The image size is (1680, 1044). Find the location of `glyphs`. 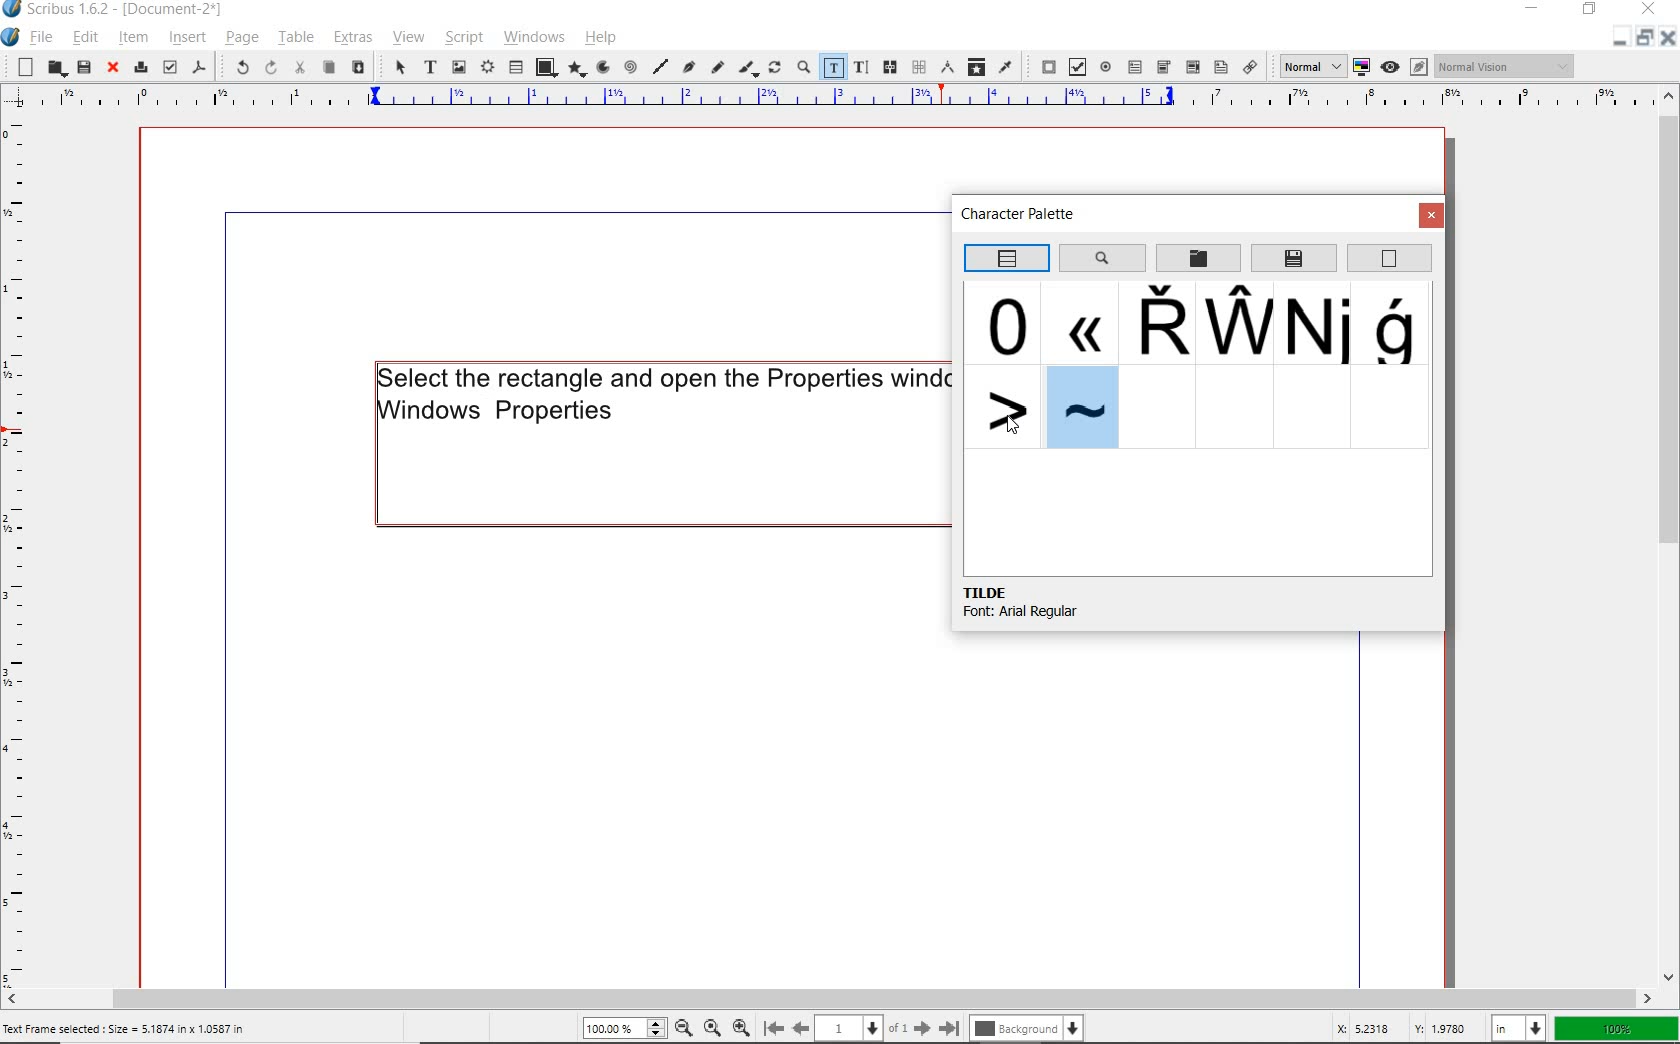

glyphs is located at coordinates (1007, 322).